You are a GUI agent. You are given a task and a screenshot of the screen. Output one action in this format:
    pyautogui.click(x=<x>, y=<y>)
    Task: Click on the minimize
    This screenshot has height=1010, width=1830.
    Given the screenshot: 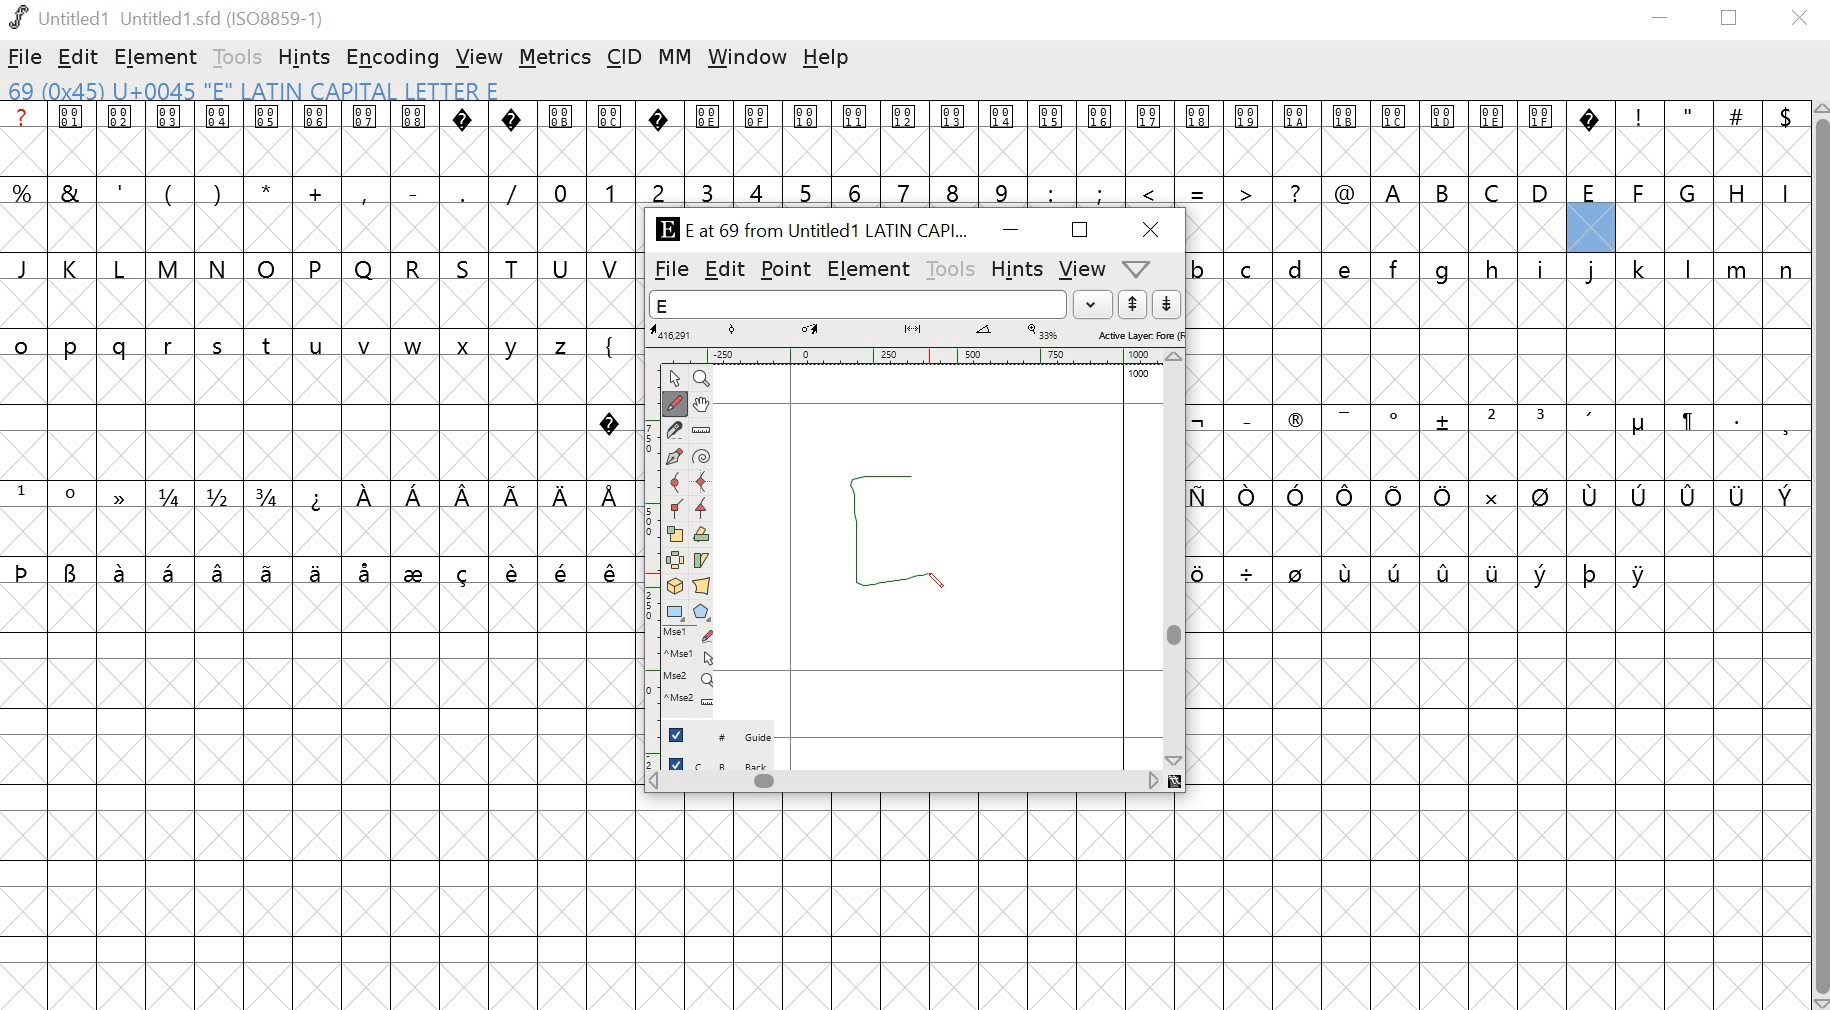 What is the action you would take?
    pyautogui.click(x=1661, y=21)
    